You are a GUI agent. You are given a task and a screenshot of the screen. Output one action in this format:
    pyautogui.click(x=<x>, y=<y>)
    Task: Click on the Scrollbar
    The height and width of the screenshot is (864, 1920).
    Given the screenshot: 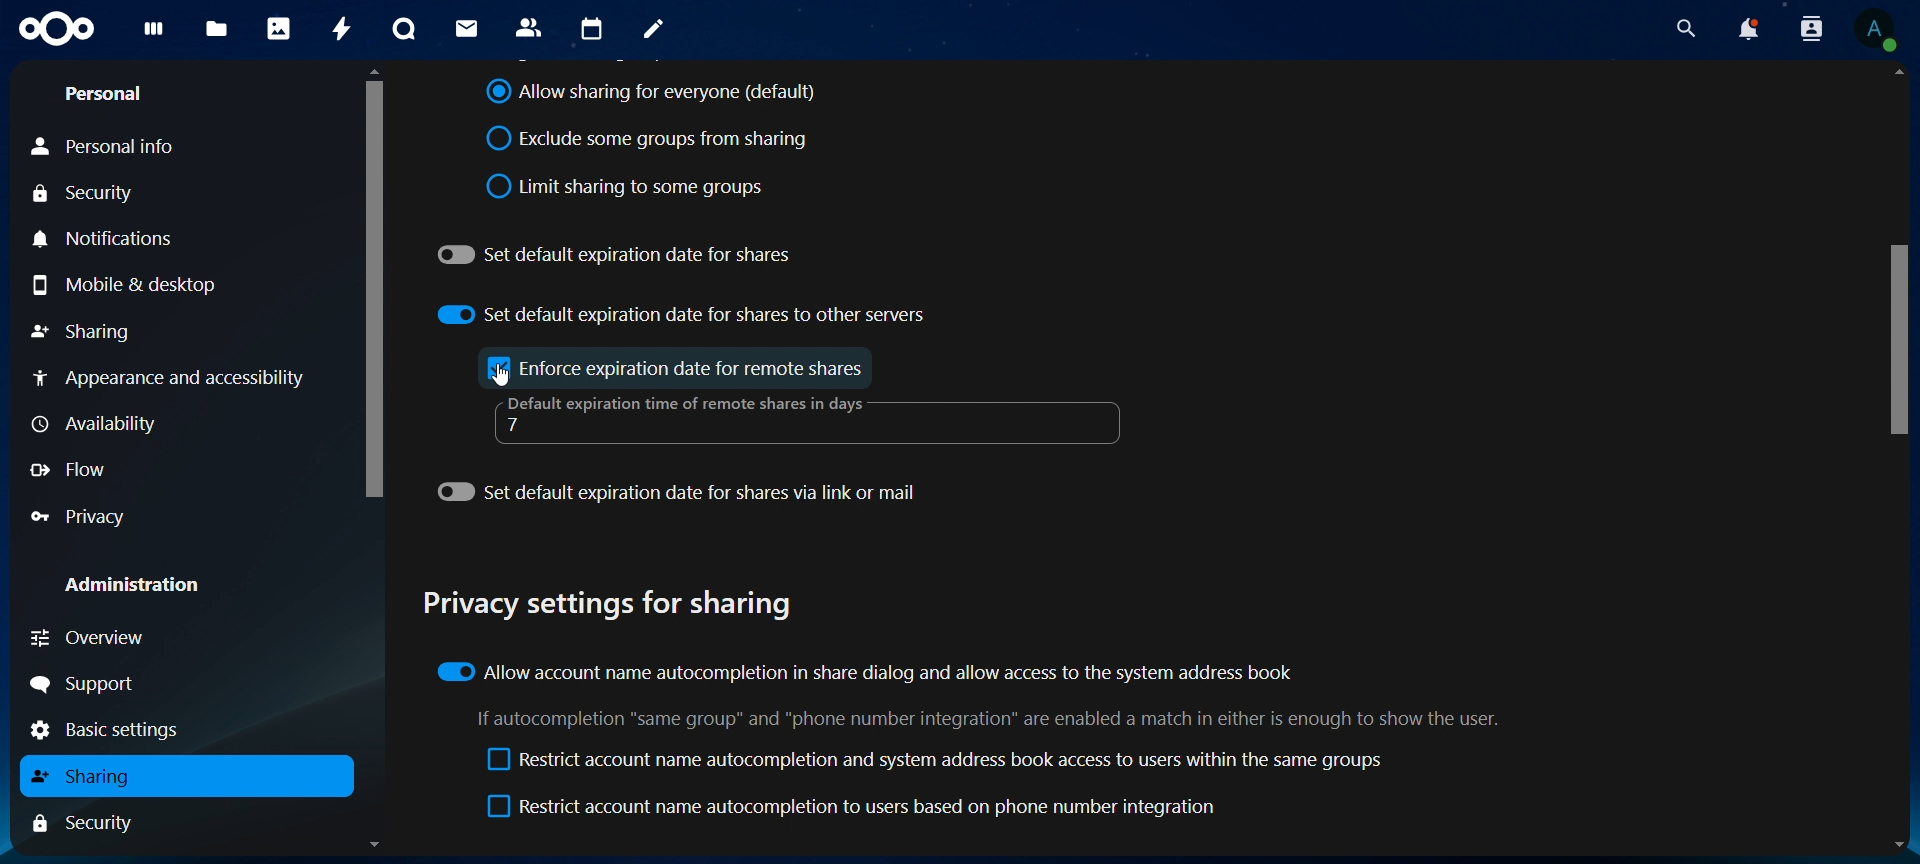 What is the action you would take?
    pyautogui.click(x=1899, y=461)
    